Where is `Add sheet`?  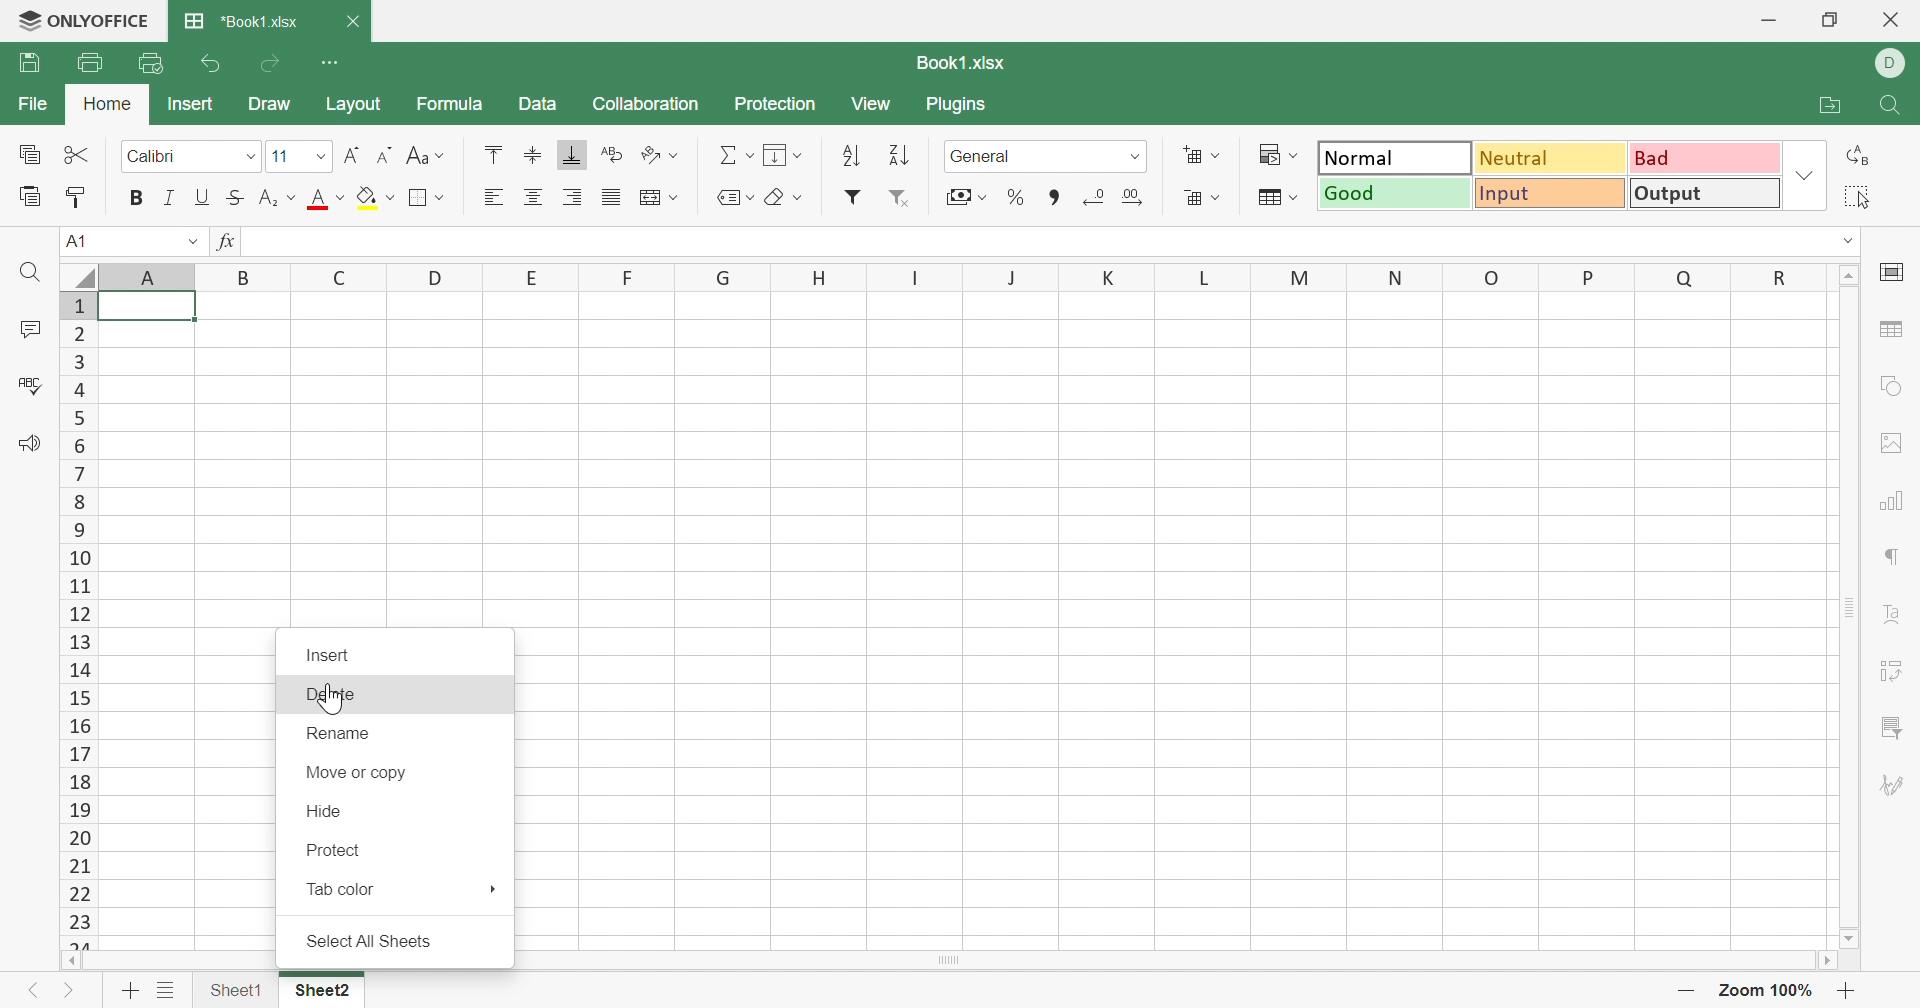 Add sheet is located at coordinates (130, 989).